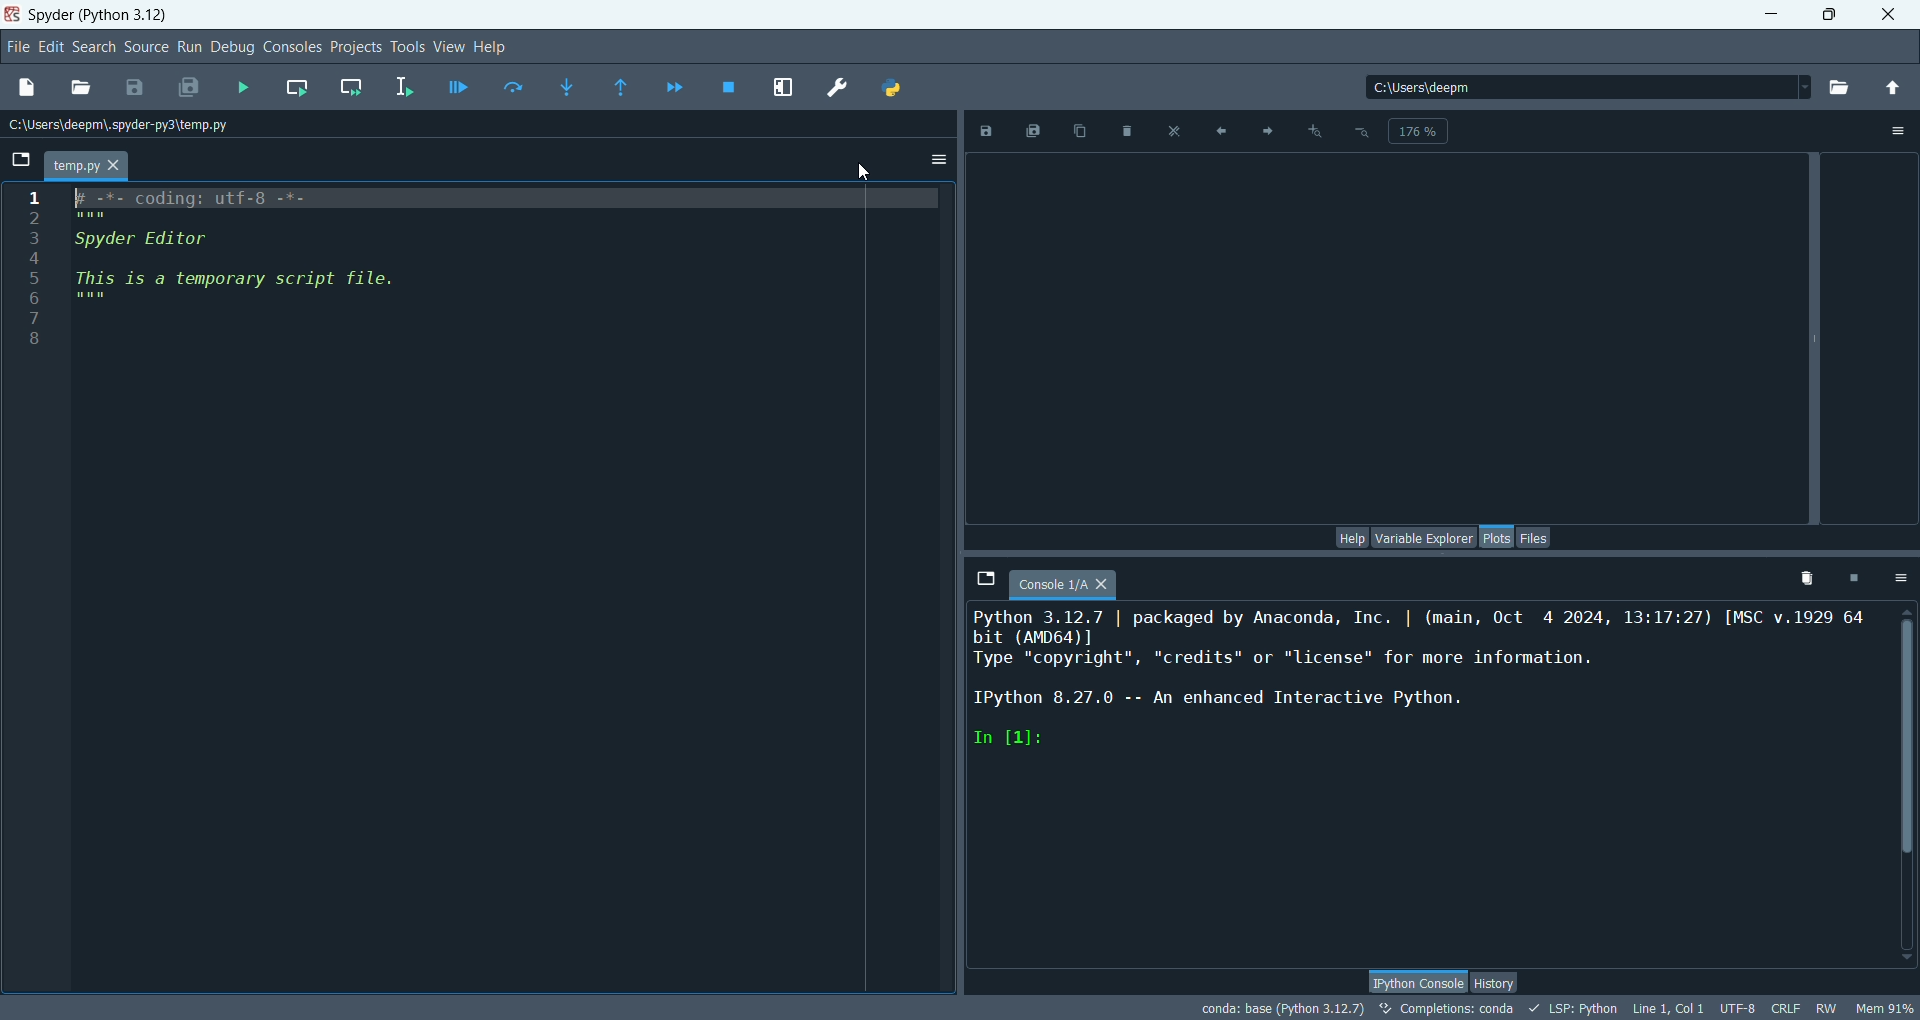  I want to click on vertical scroll bar, so click(1906, 786).